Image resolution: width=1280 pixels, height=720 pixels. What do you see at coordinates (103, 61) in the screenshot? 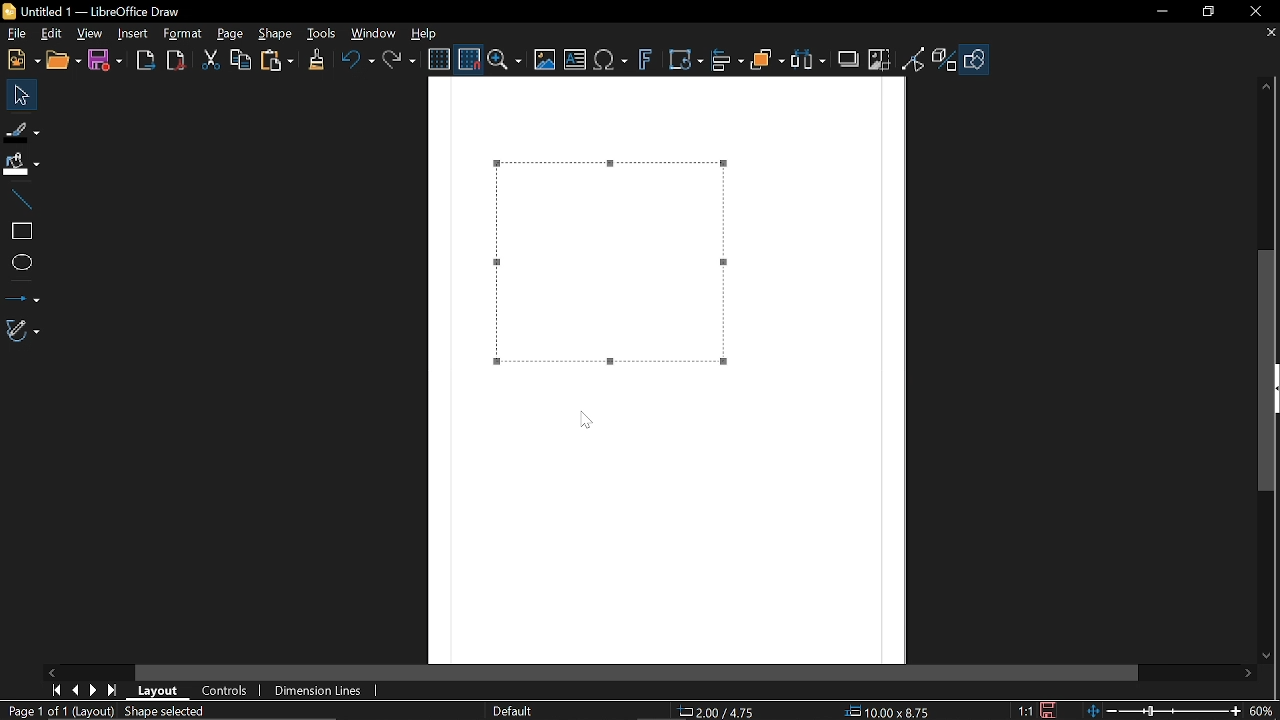
I see `Save` at bounding box center [103, 61].